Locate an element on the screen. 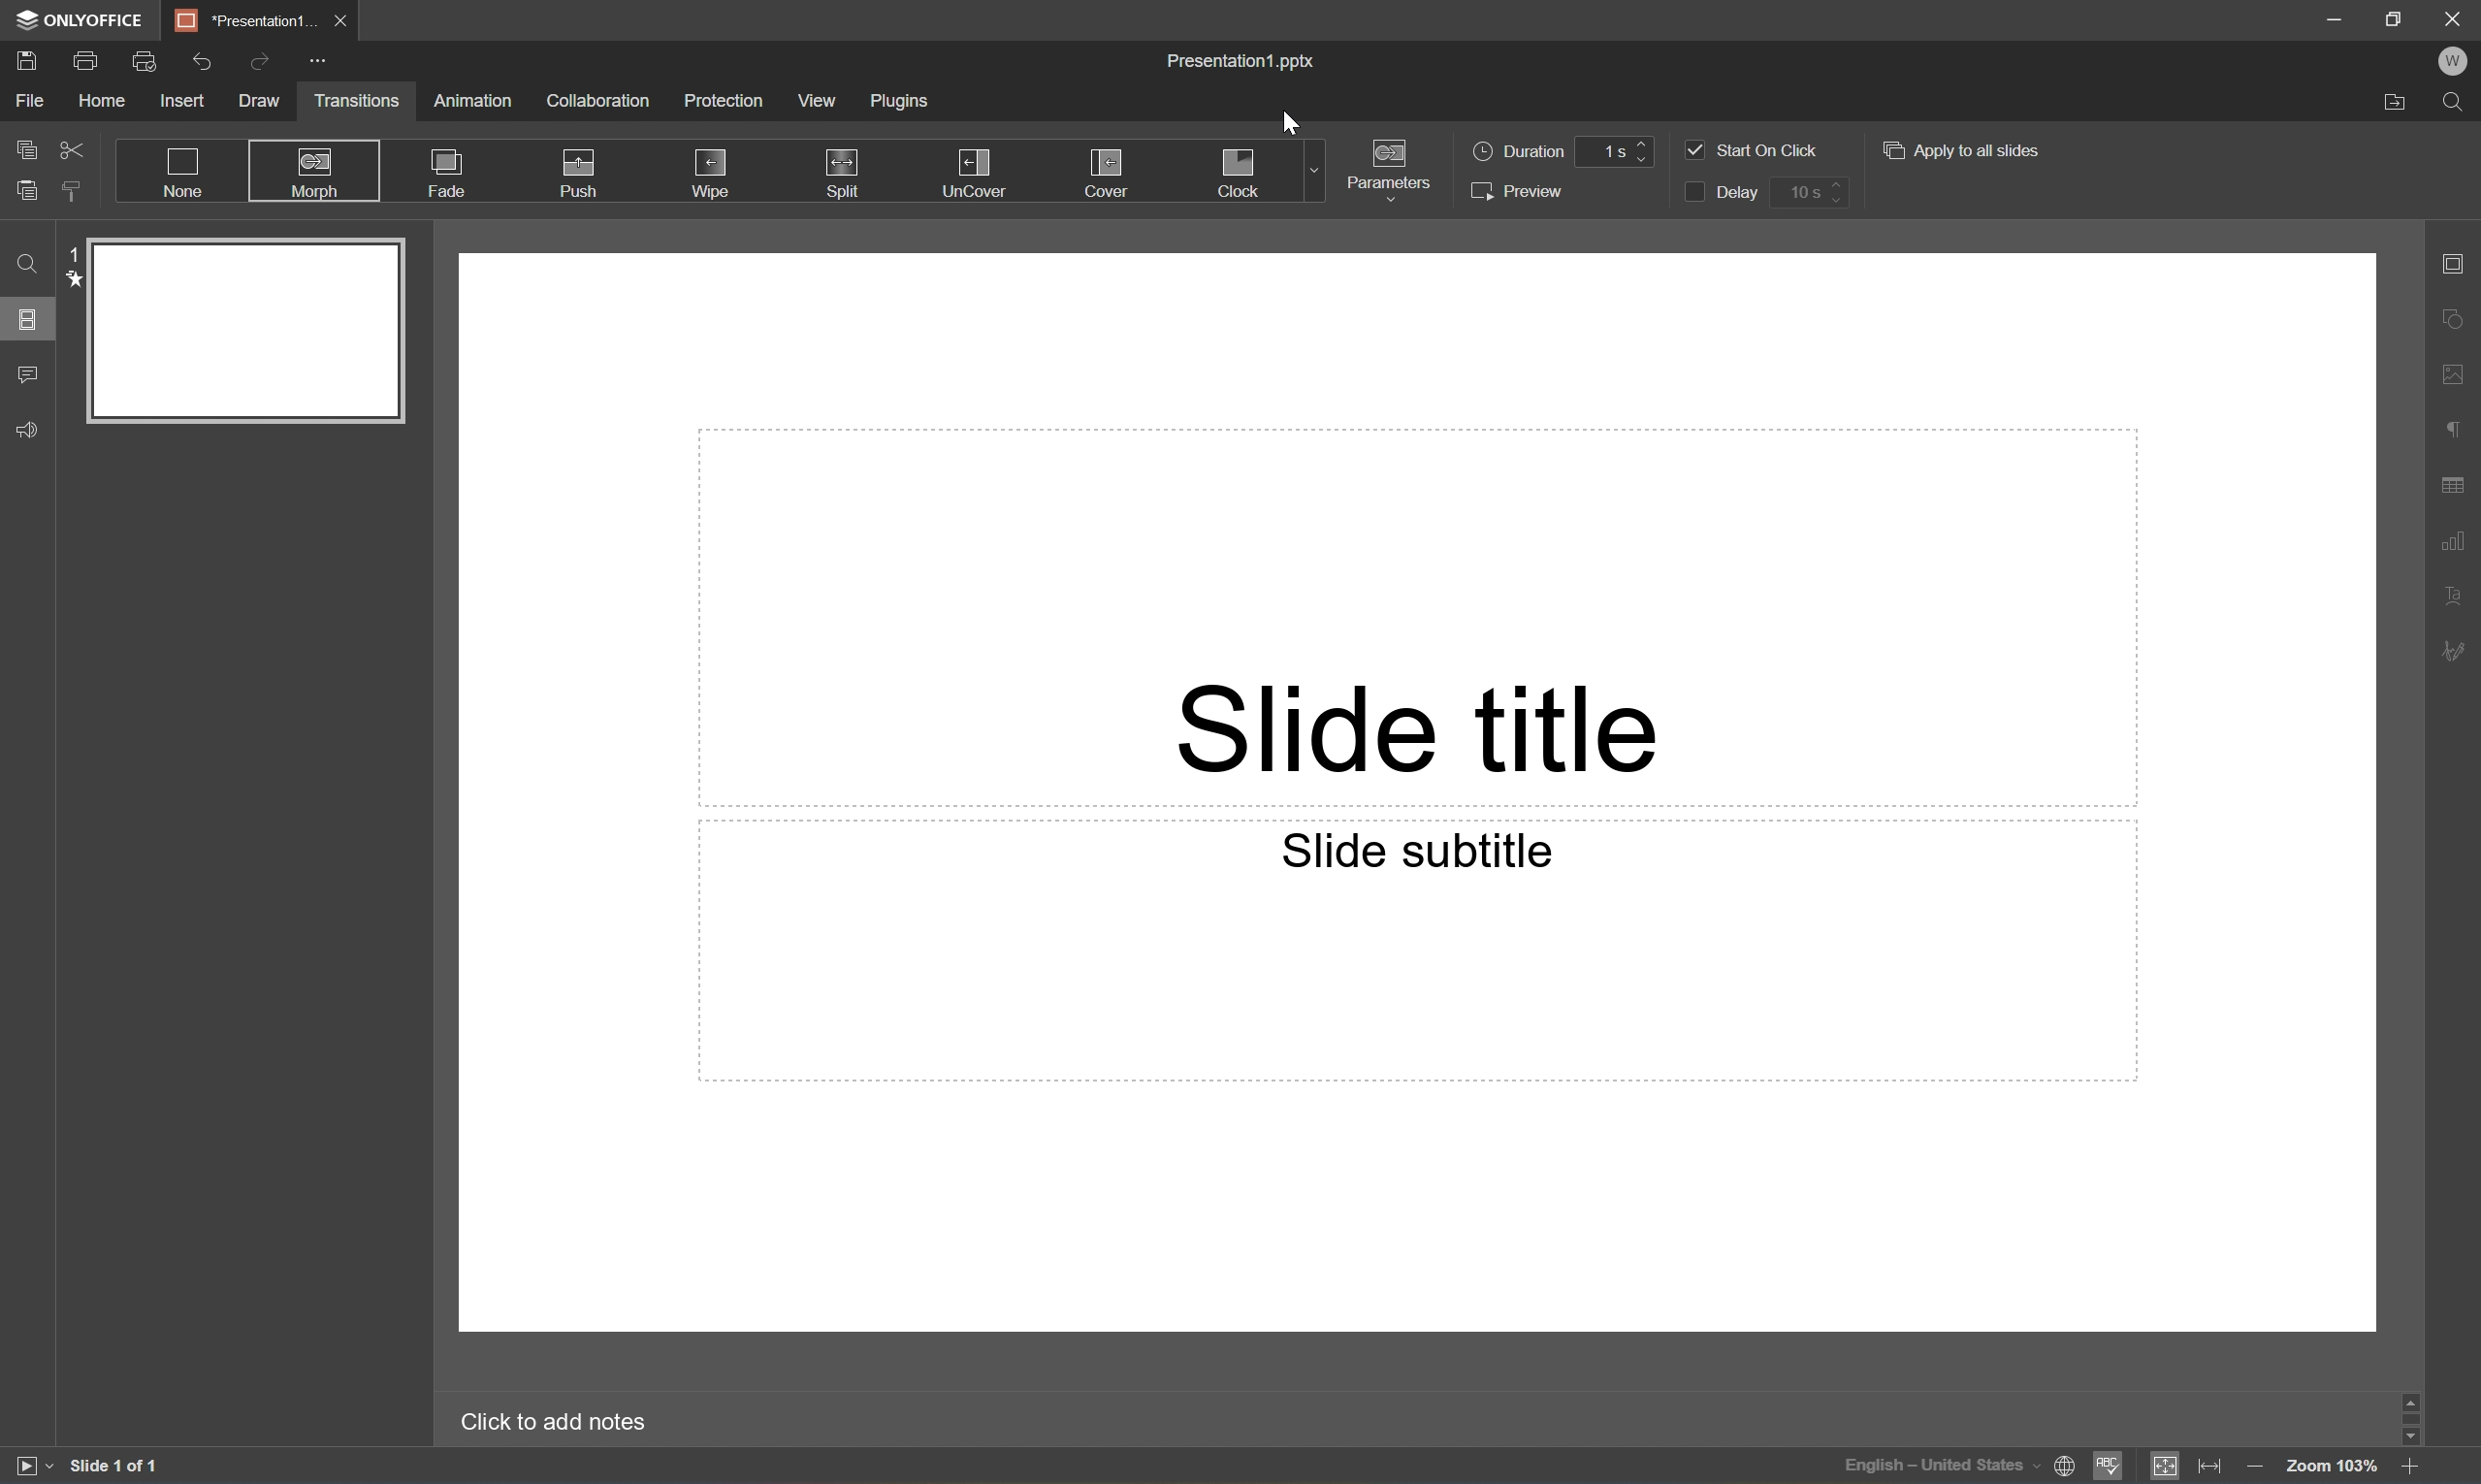 The height and width of the screenshot is (1484, 2481). Preview is located at coordinates (1518, 194).